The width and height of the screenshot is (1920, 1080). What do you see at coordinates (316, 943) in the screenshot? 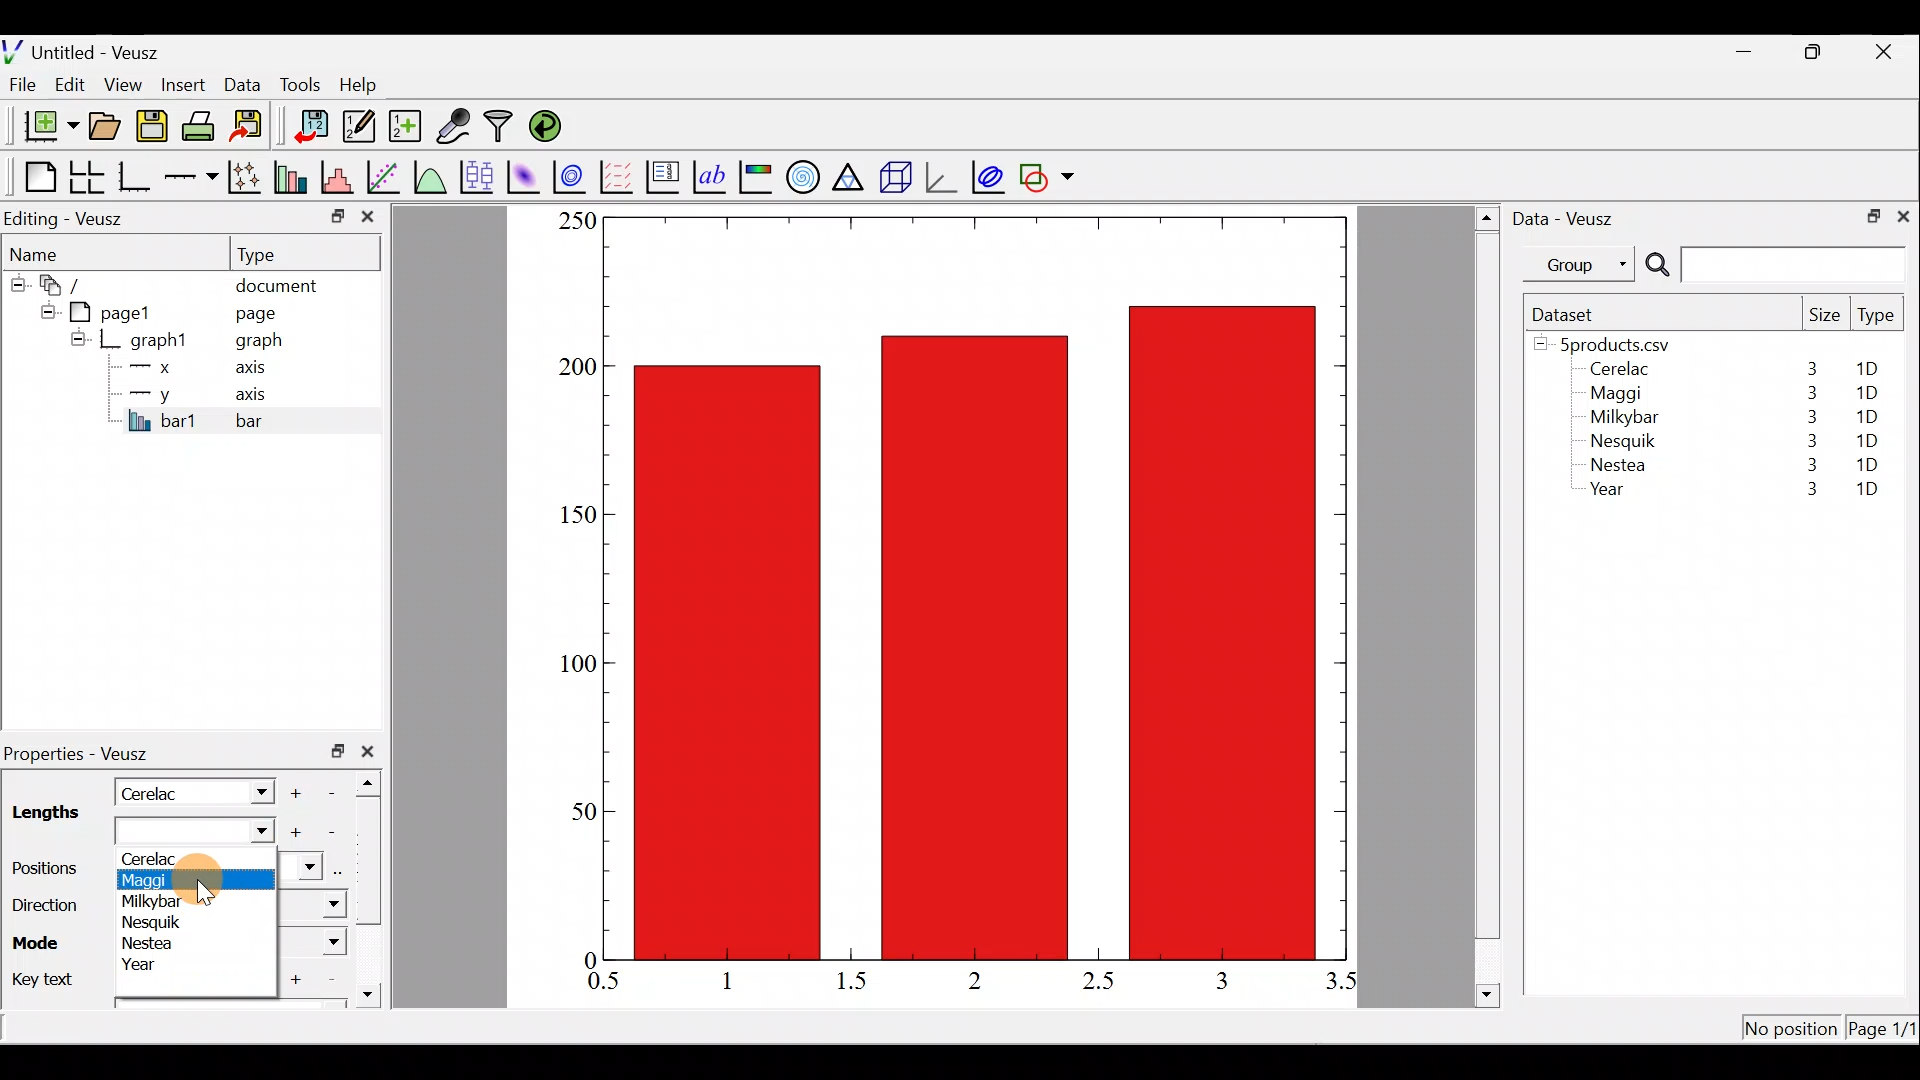
I see `mode dropdown` at bounding box center [316, 943].